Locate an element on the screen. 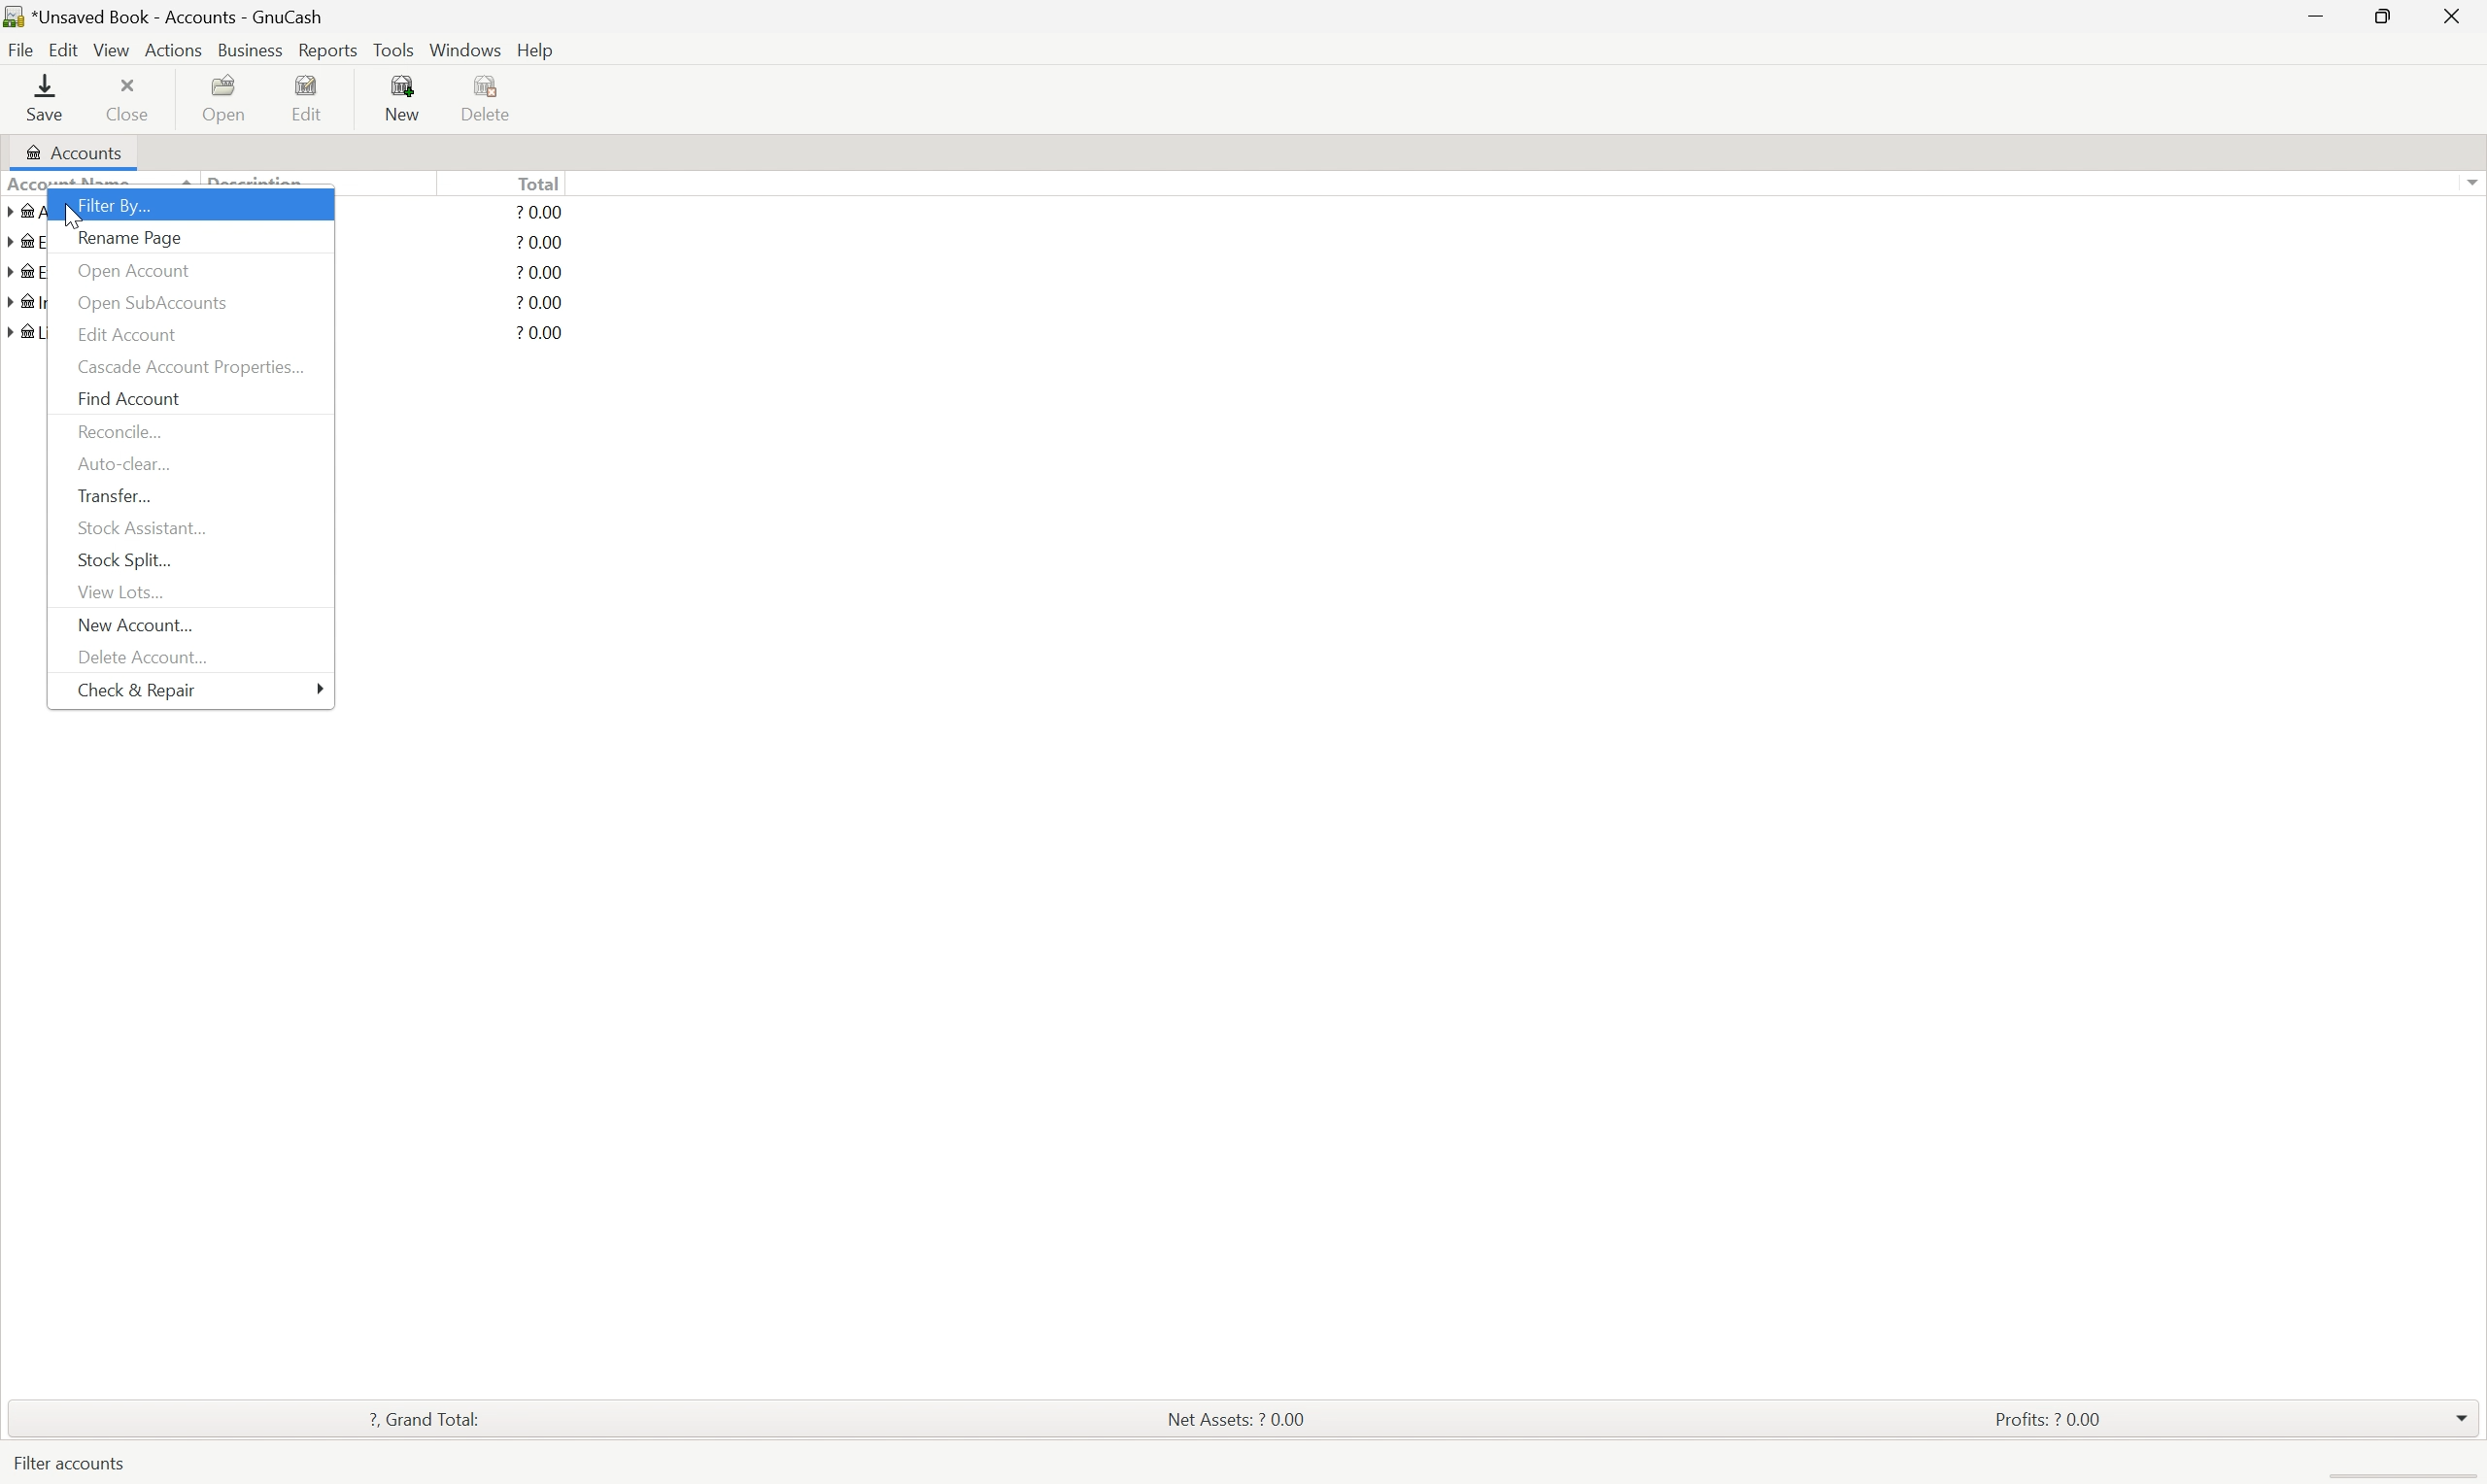 The width and height of the screenshot is (2487, 1484). mouse pointer is located at coordinates (74, 217).